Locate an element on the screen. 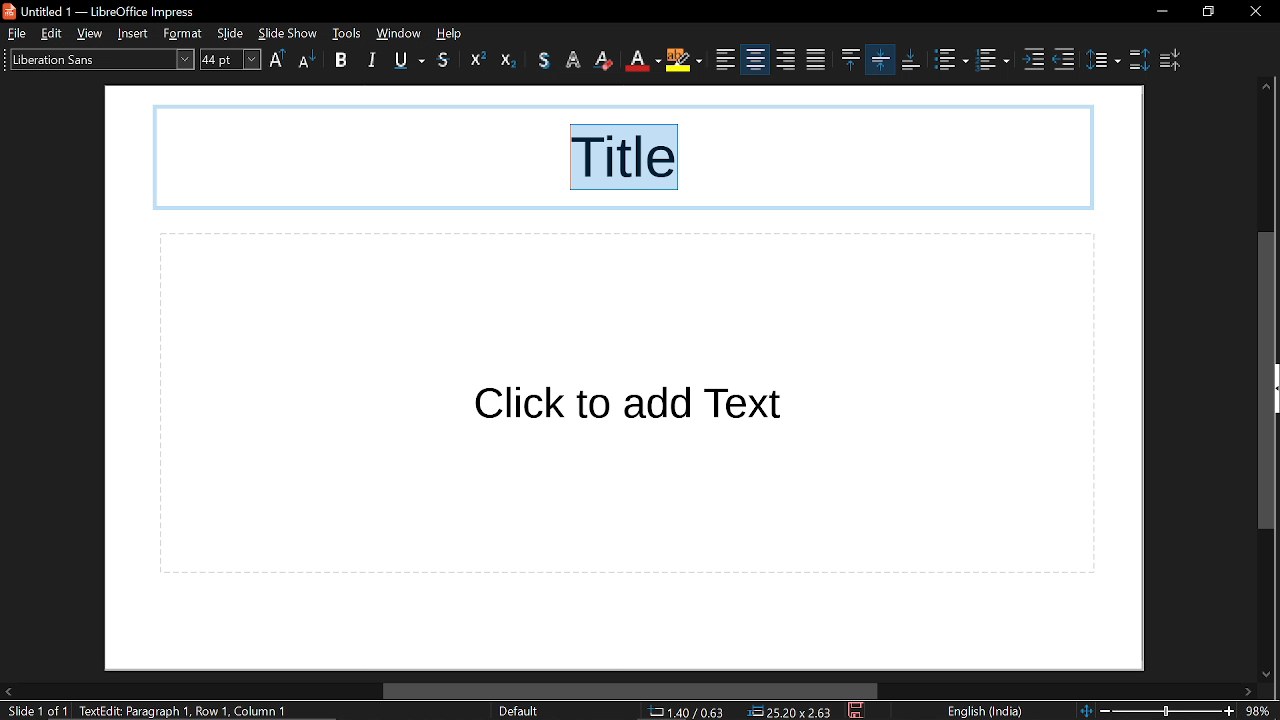  decrease paragraph spacing is located at coordinates (1173, 60).